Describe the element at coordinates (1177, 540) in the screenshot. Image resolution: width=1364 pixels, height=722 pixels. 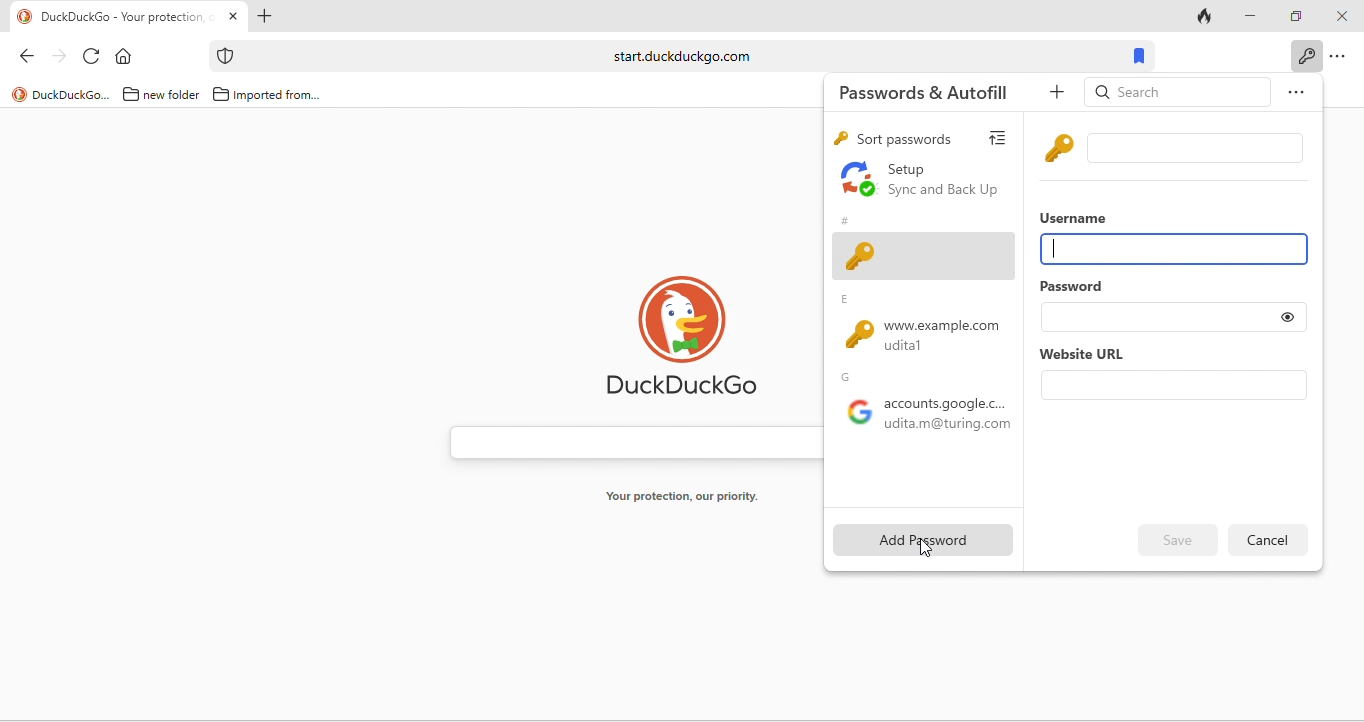
I see `edit` at that location.